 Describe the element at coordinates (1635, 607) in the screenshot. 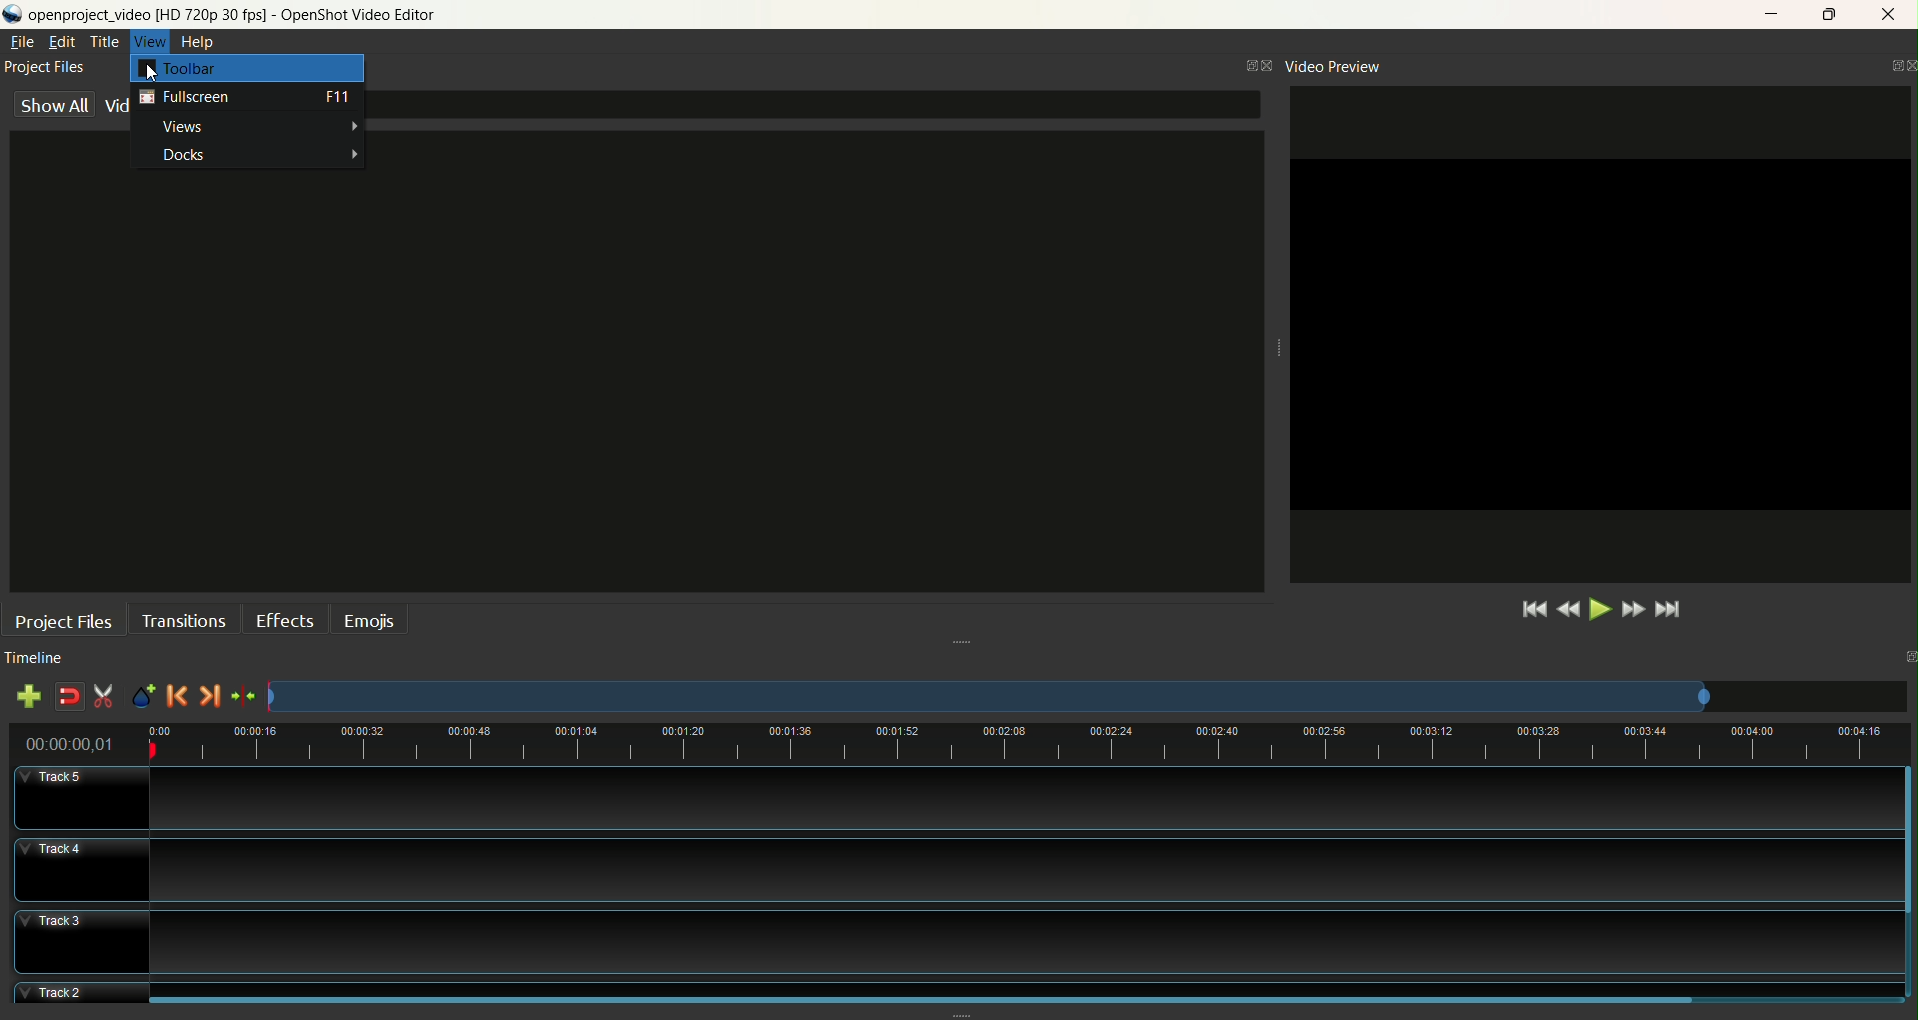

I see `fast forward` at that location.